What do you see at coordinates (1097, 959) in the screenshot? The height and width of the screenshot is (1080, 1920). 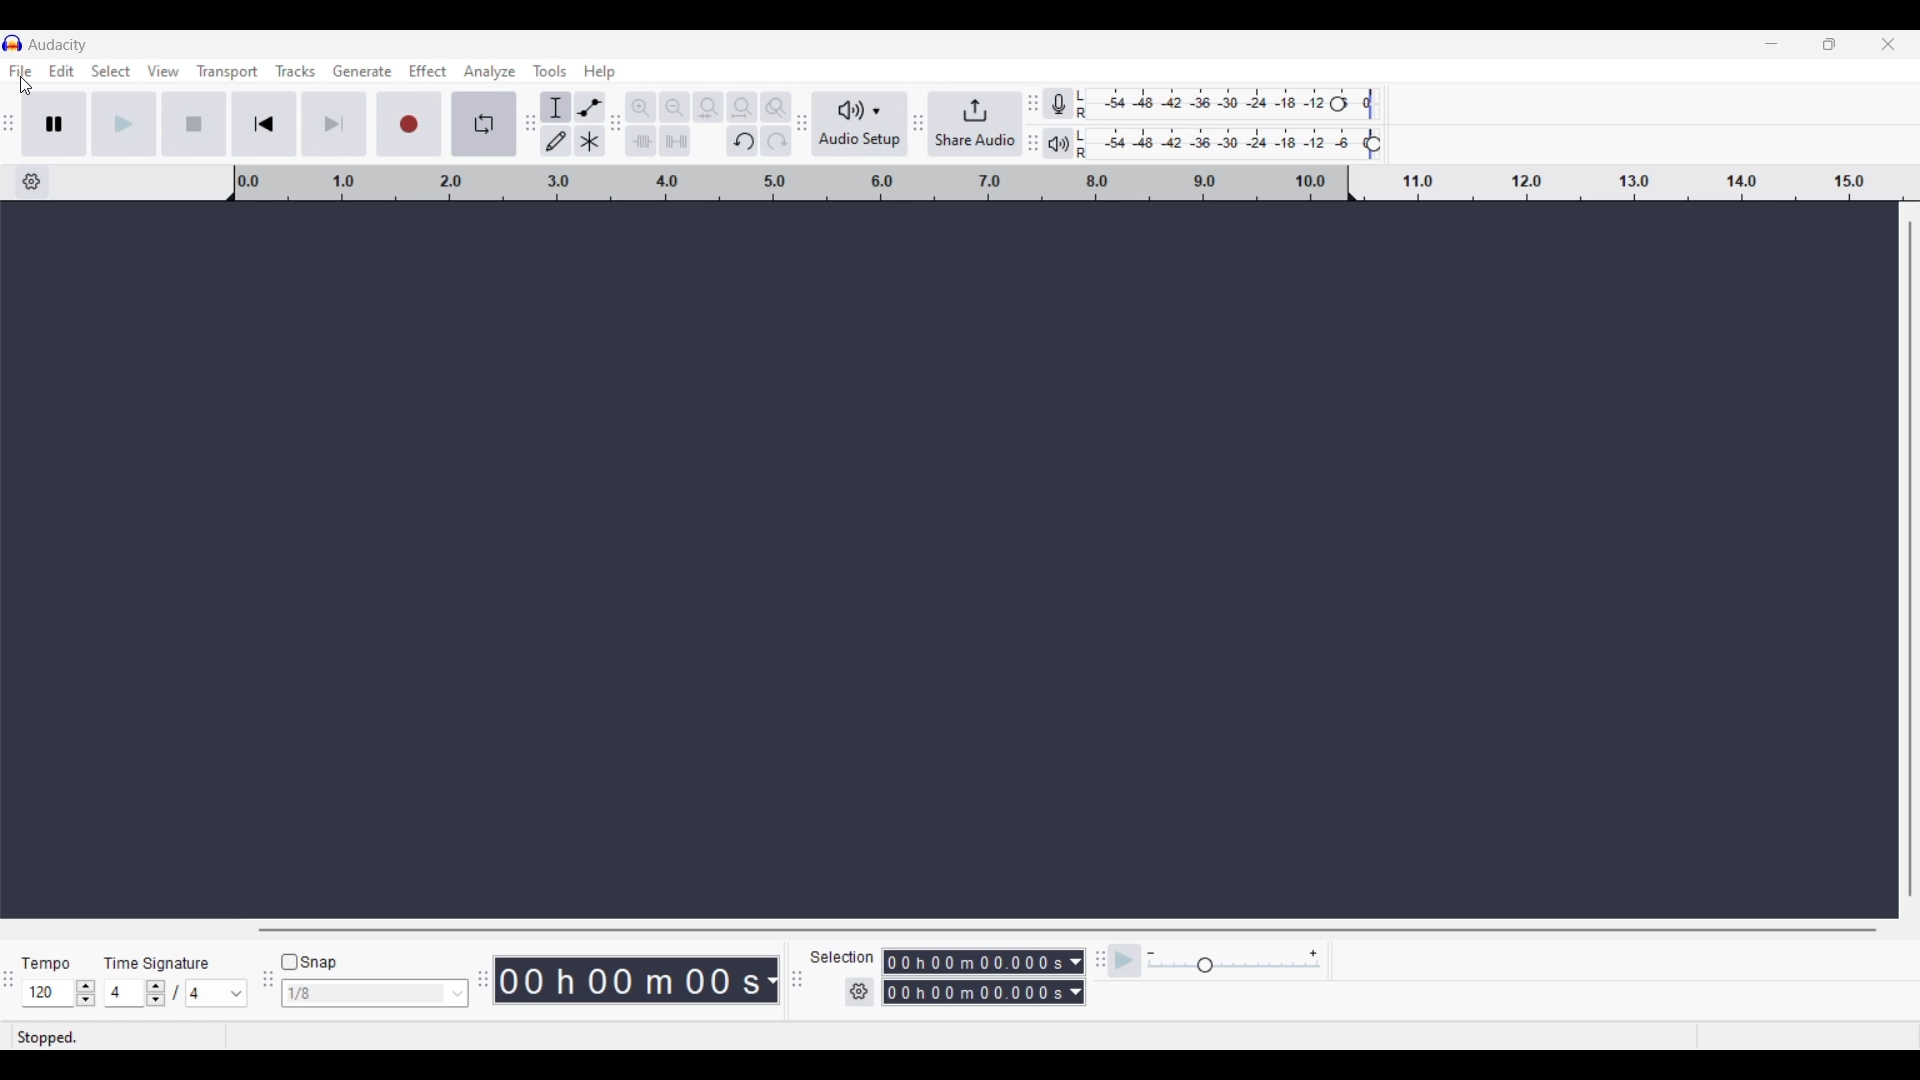 I see `signature time tool bar` at bounding box center [1097, 959].